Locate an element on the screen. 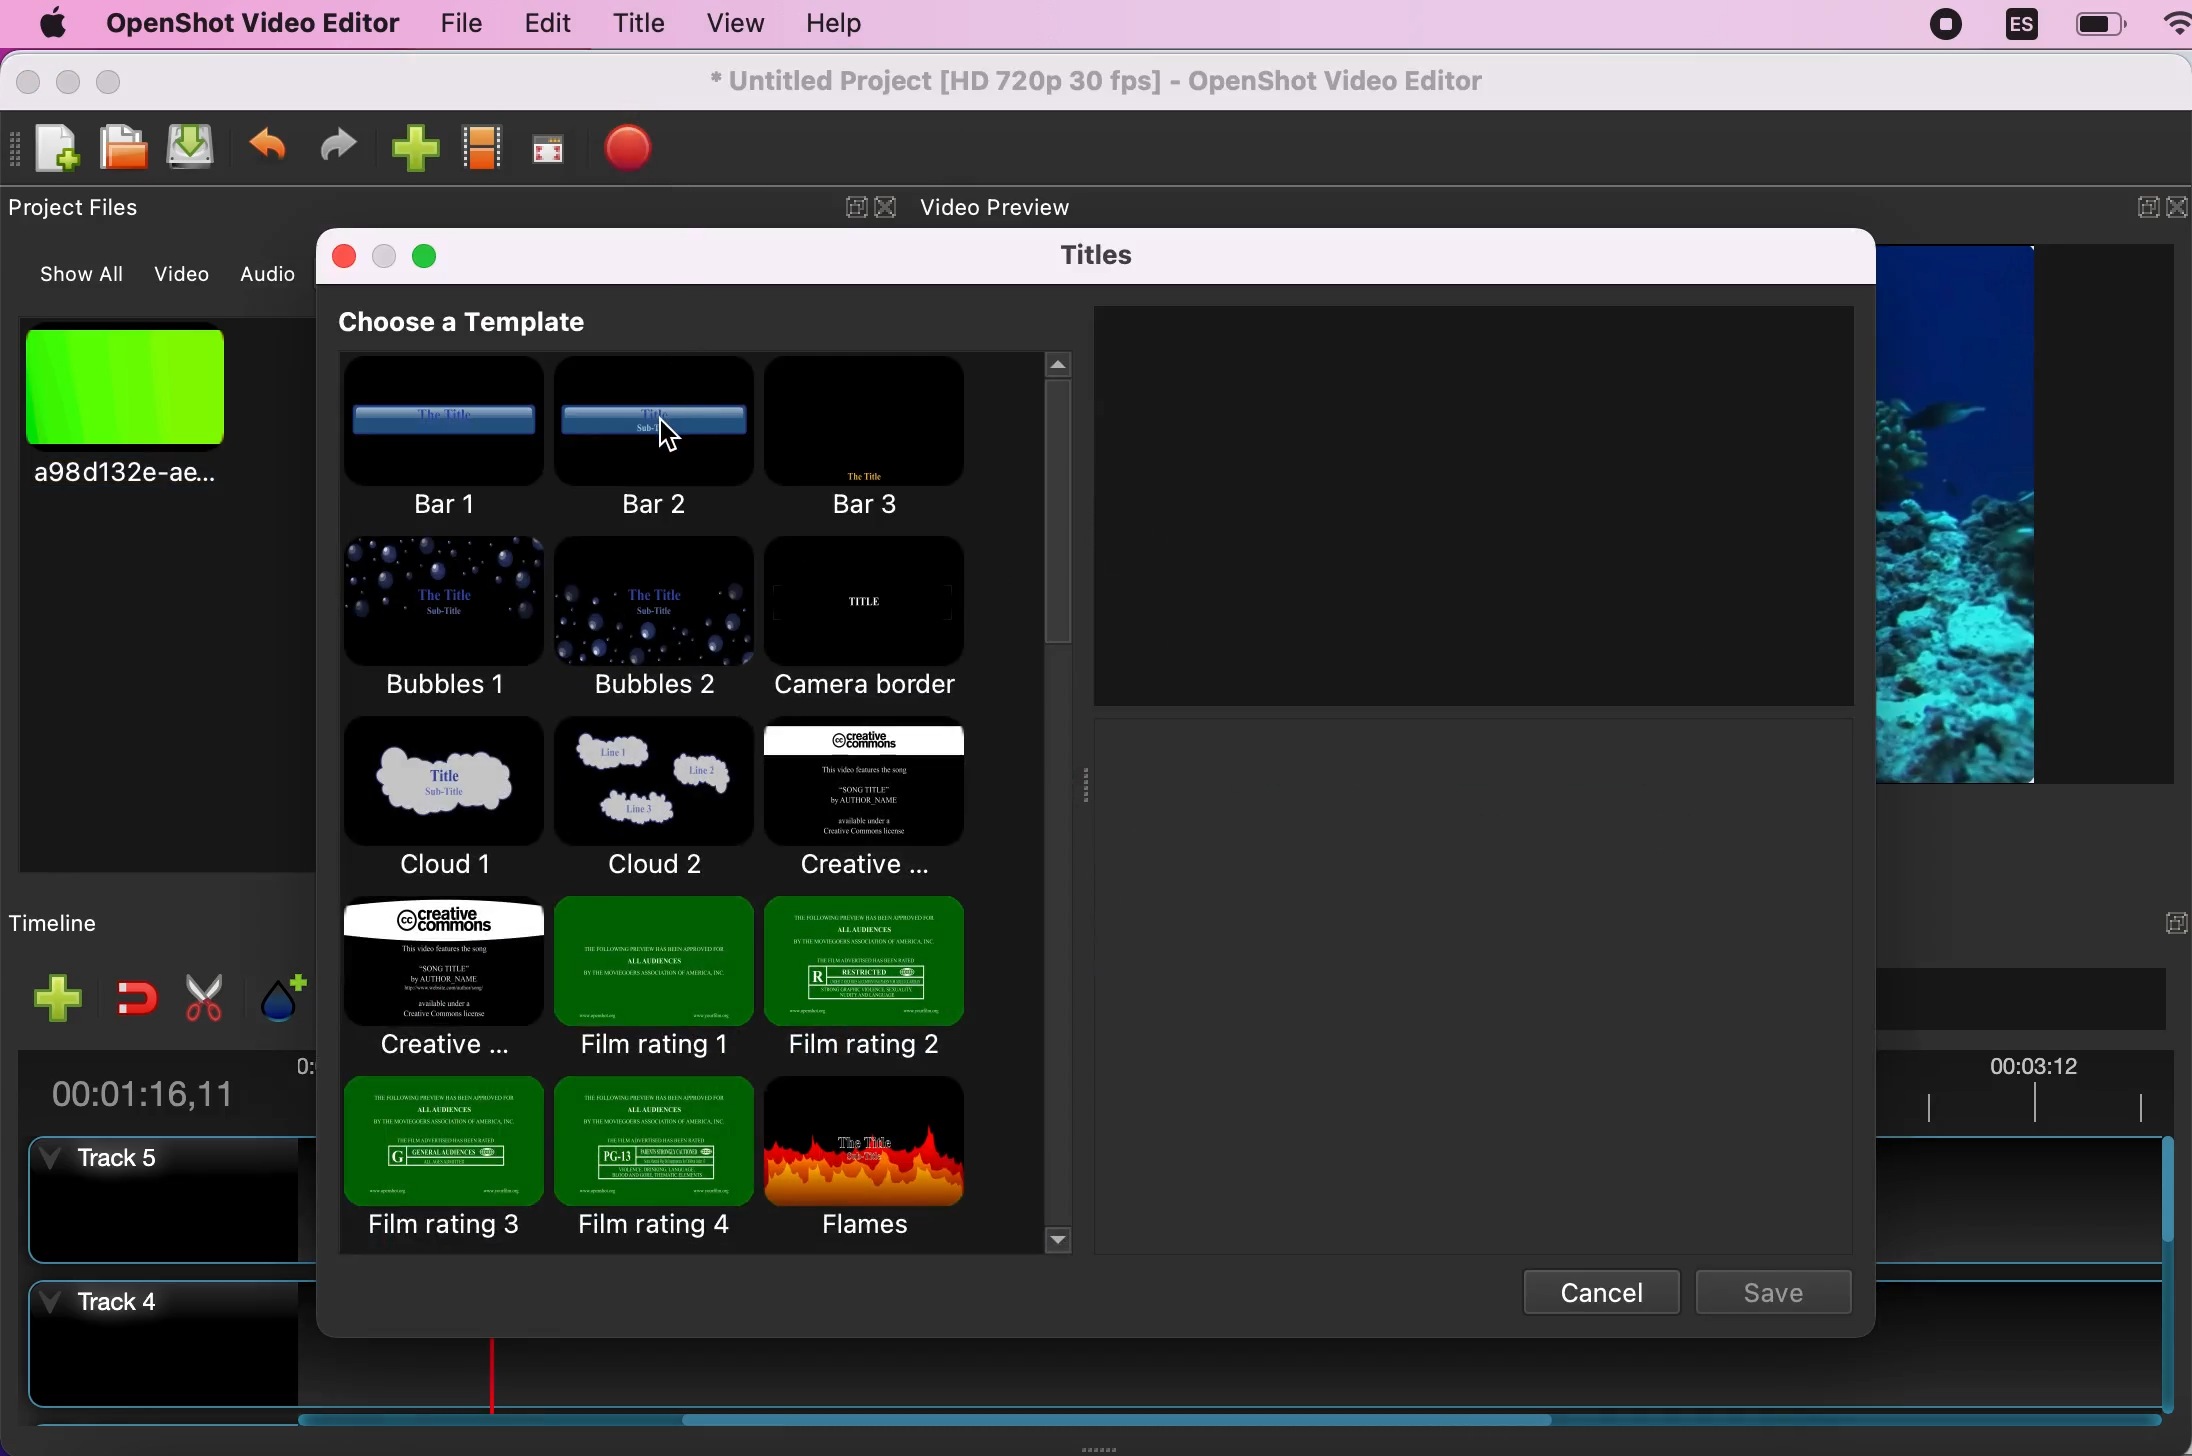 The image size is (2192, 1456). hide/expand is located at coordinates (2137, 921).